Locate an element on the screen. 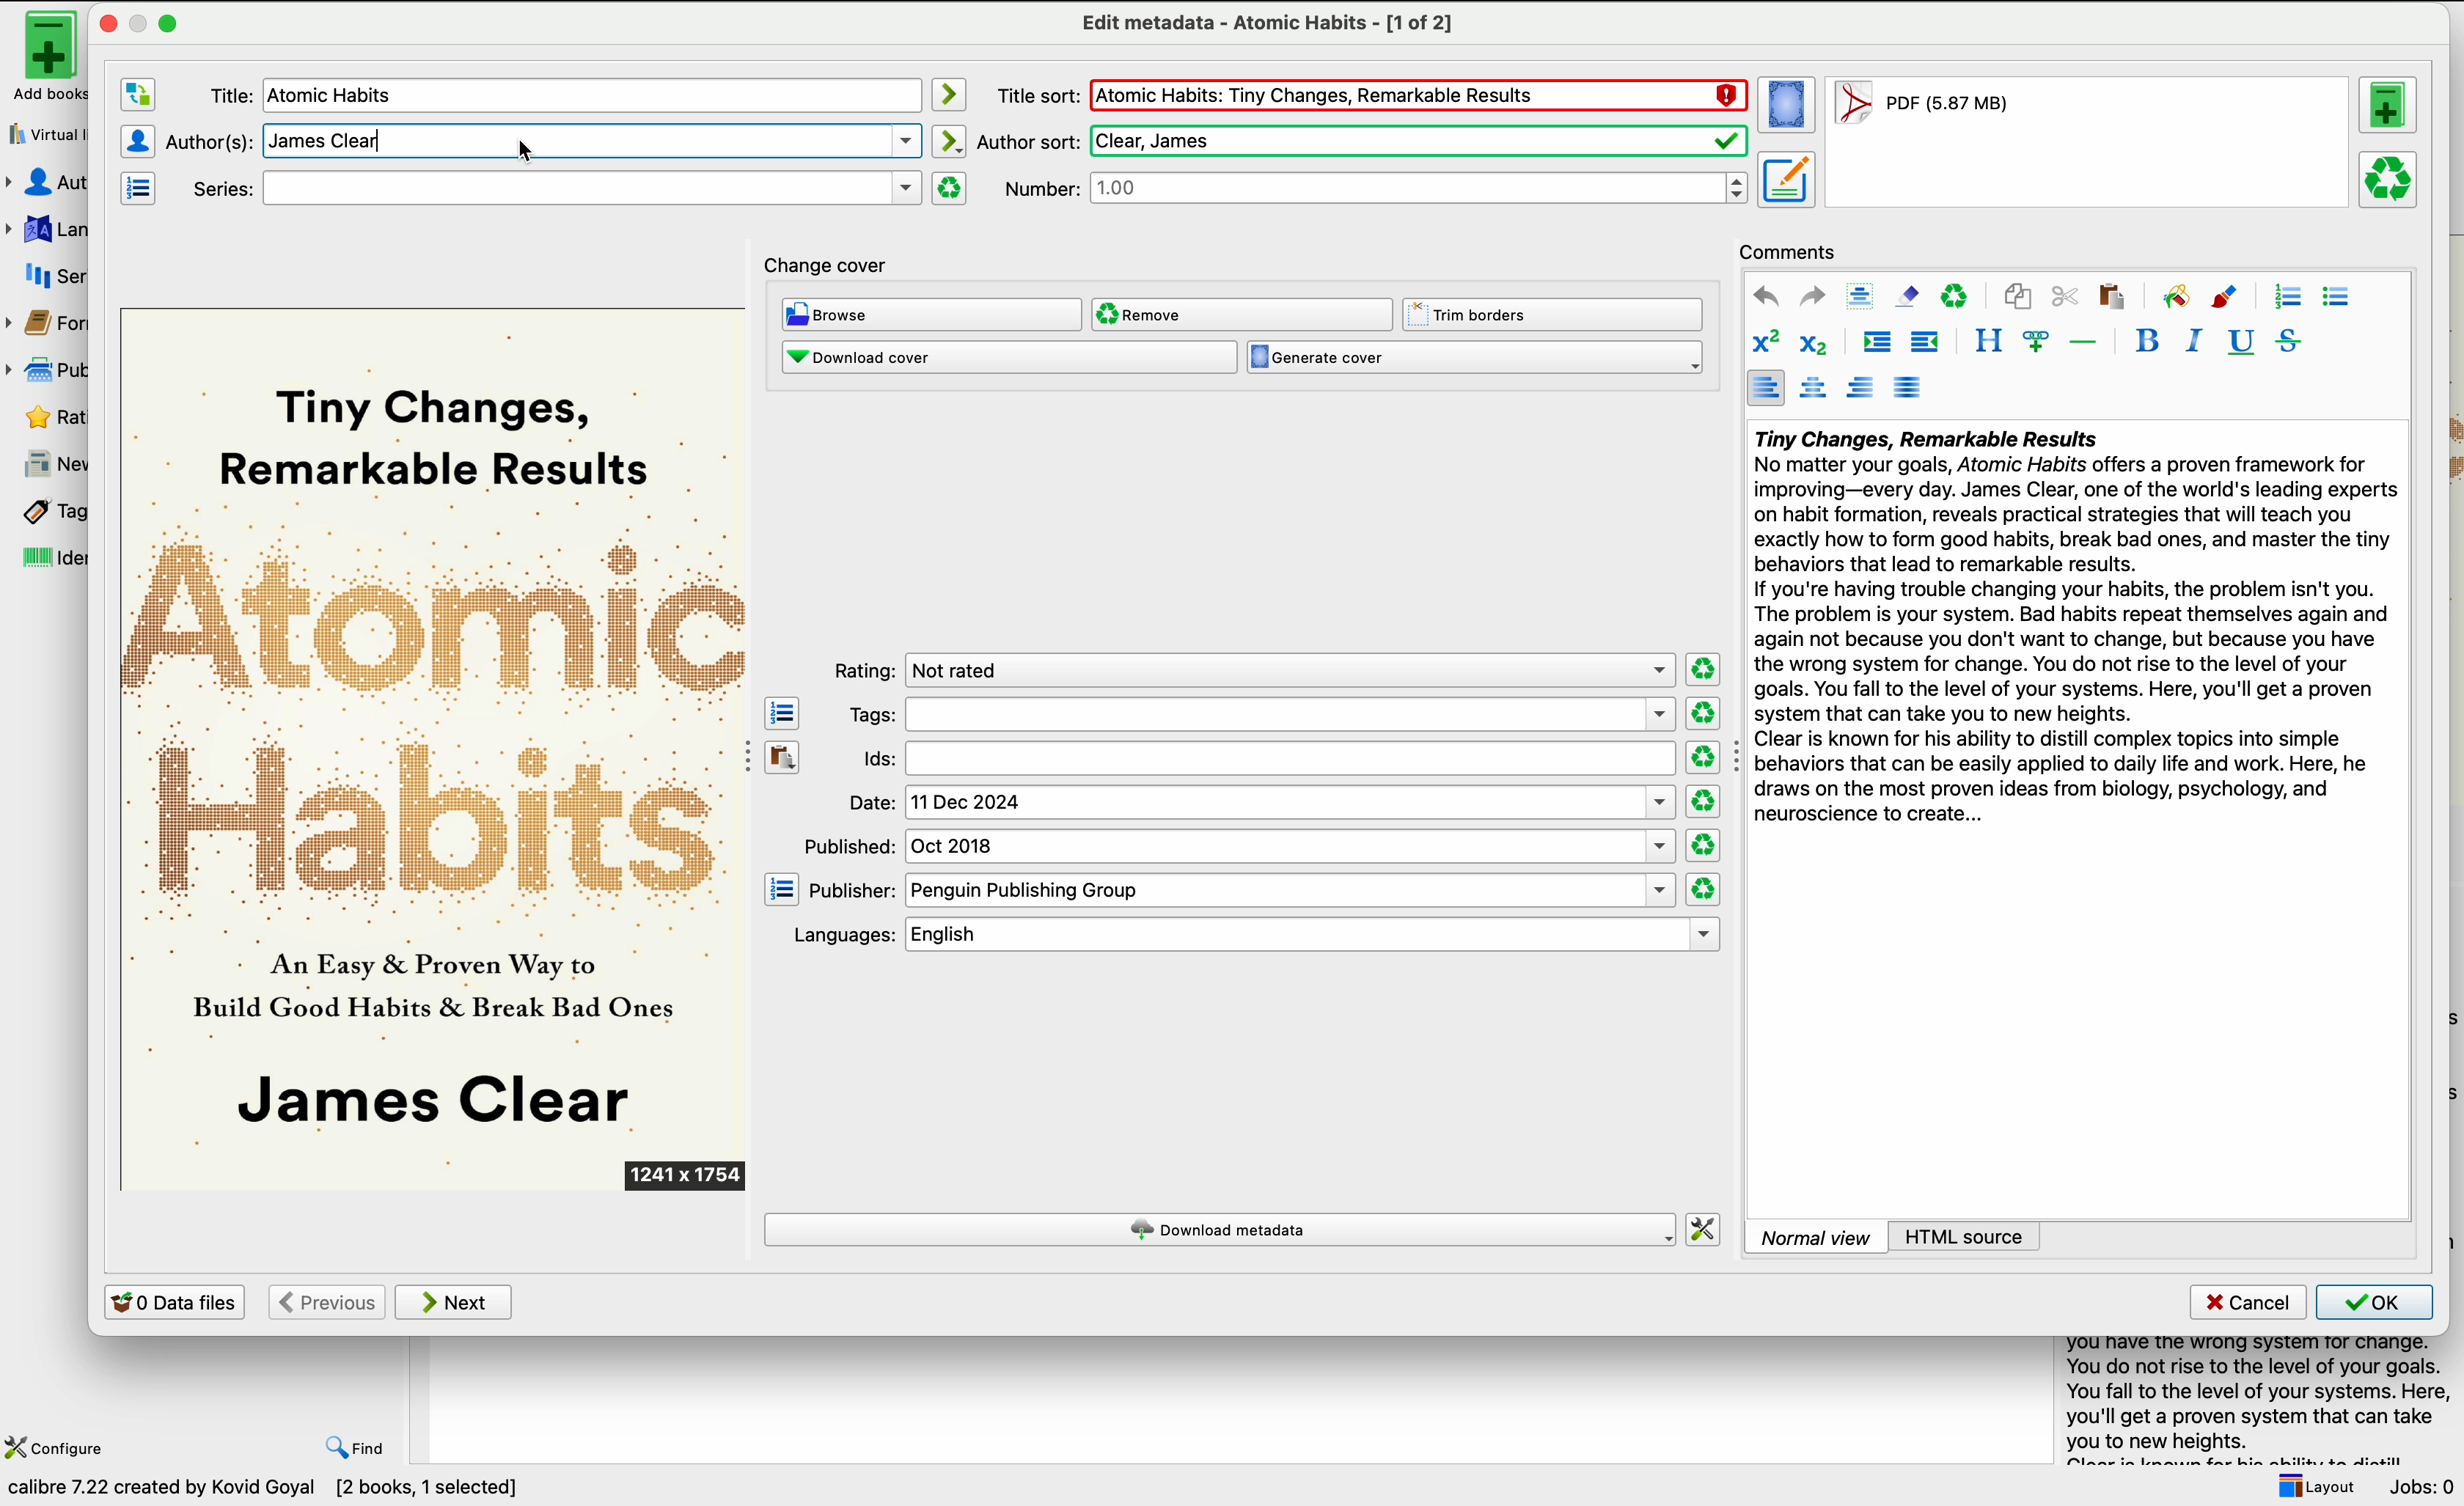 This screenshot has width=2464, height=1506. format book is located at coordinates (1920, 108).